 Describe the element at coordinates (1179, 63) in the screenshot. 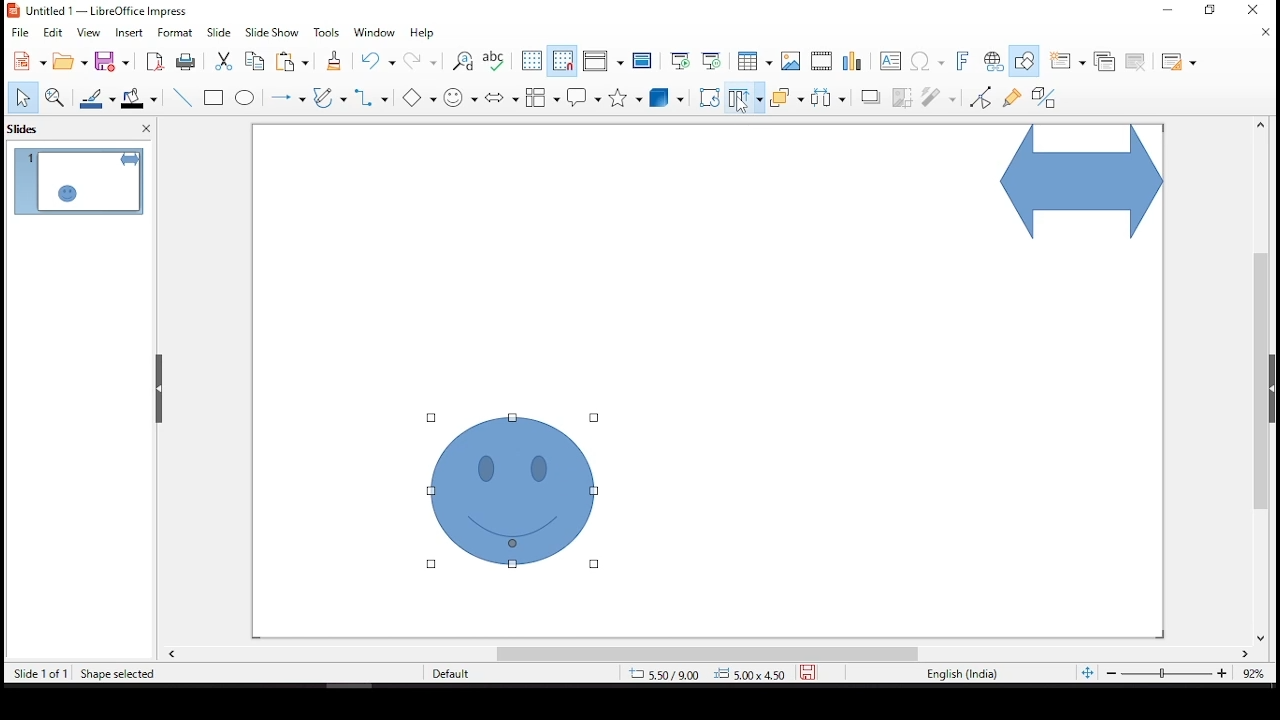

I see `slide layout` at that location.